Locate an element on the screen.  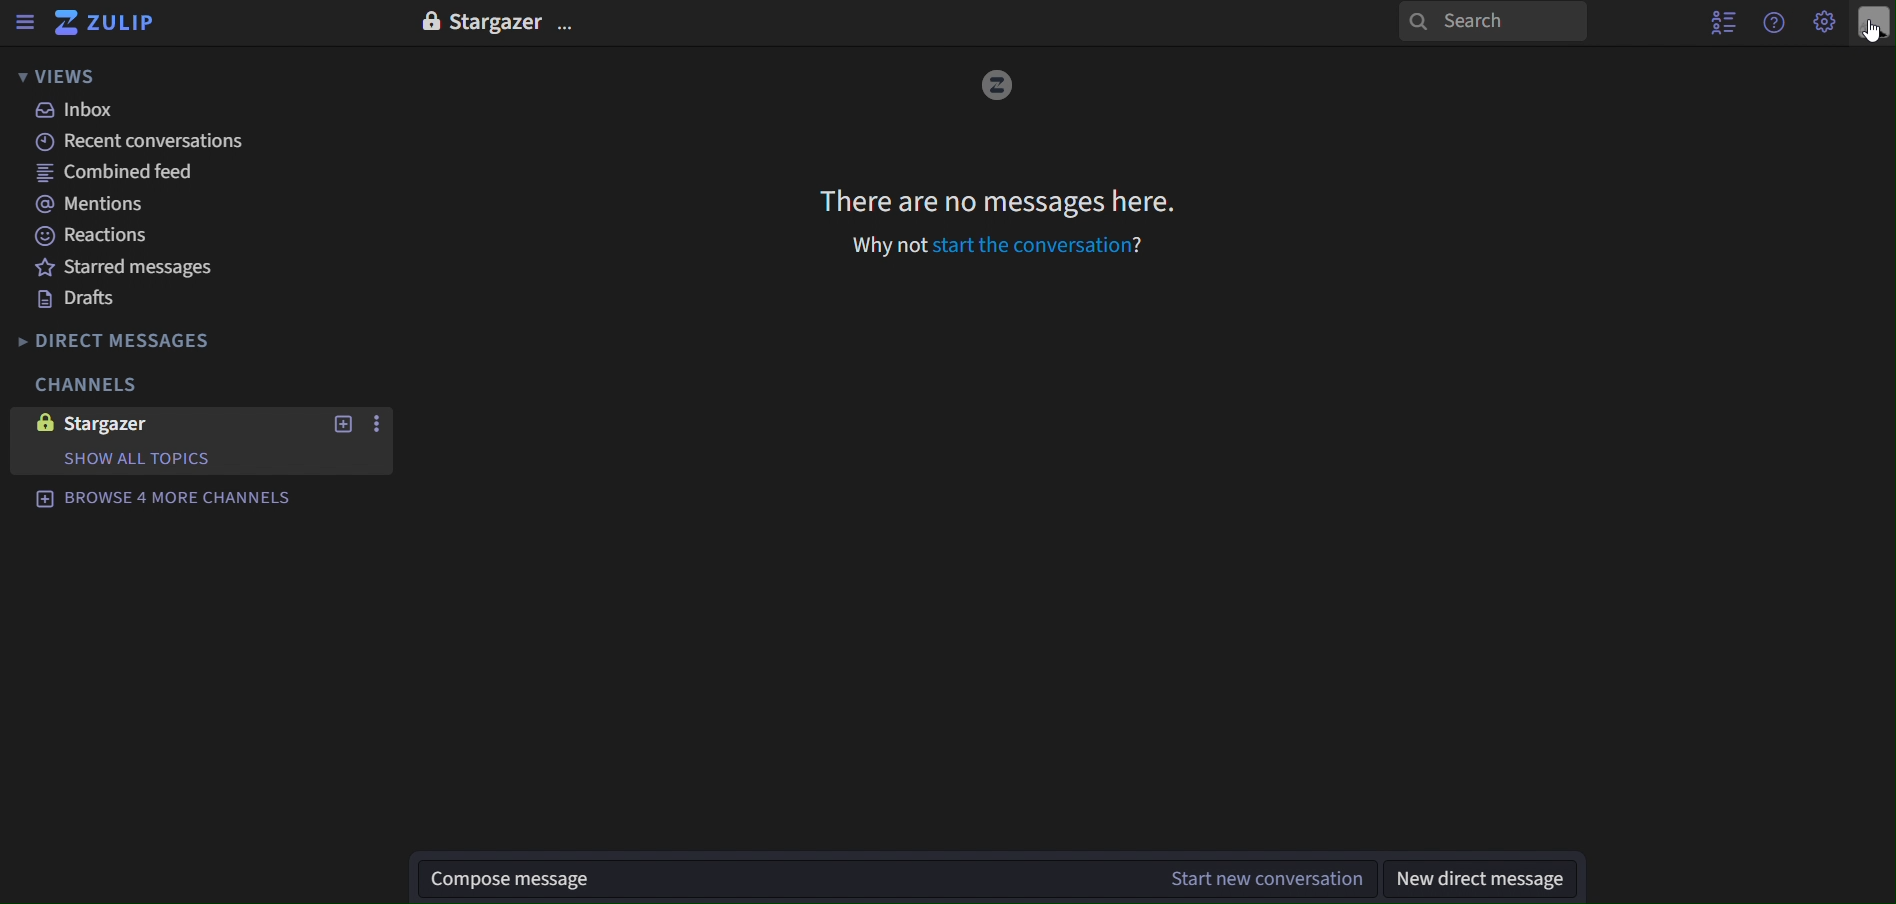
cursor is located at coordinates (1873, 39).